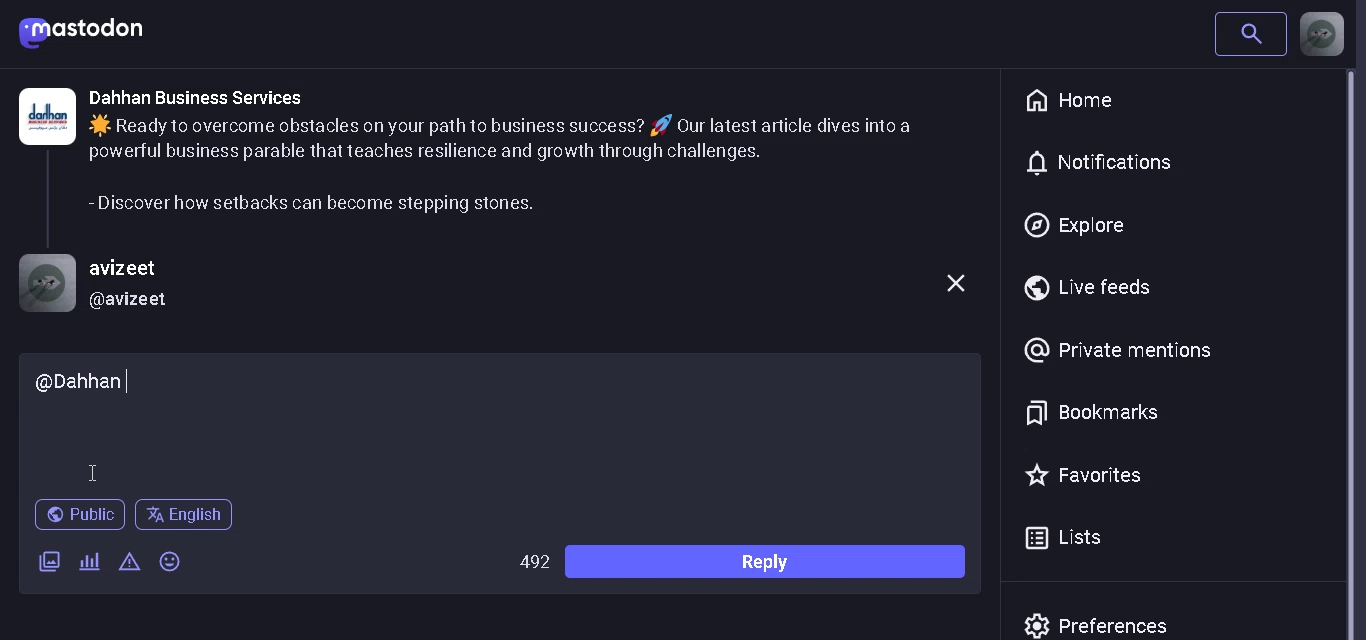 The width and height of the screenshot is (1366, 640). I want to click on @username, so click(132, 300).